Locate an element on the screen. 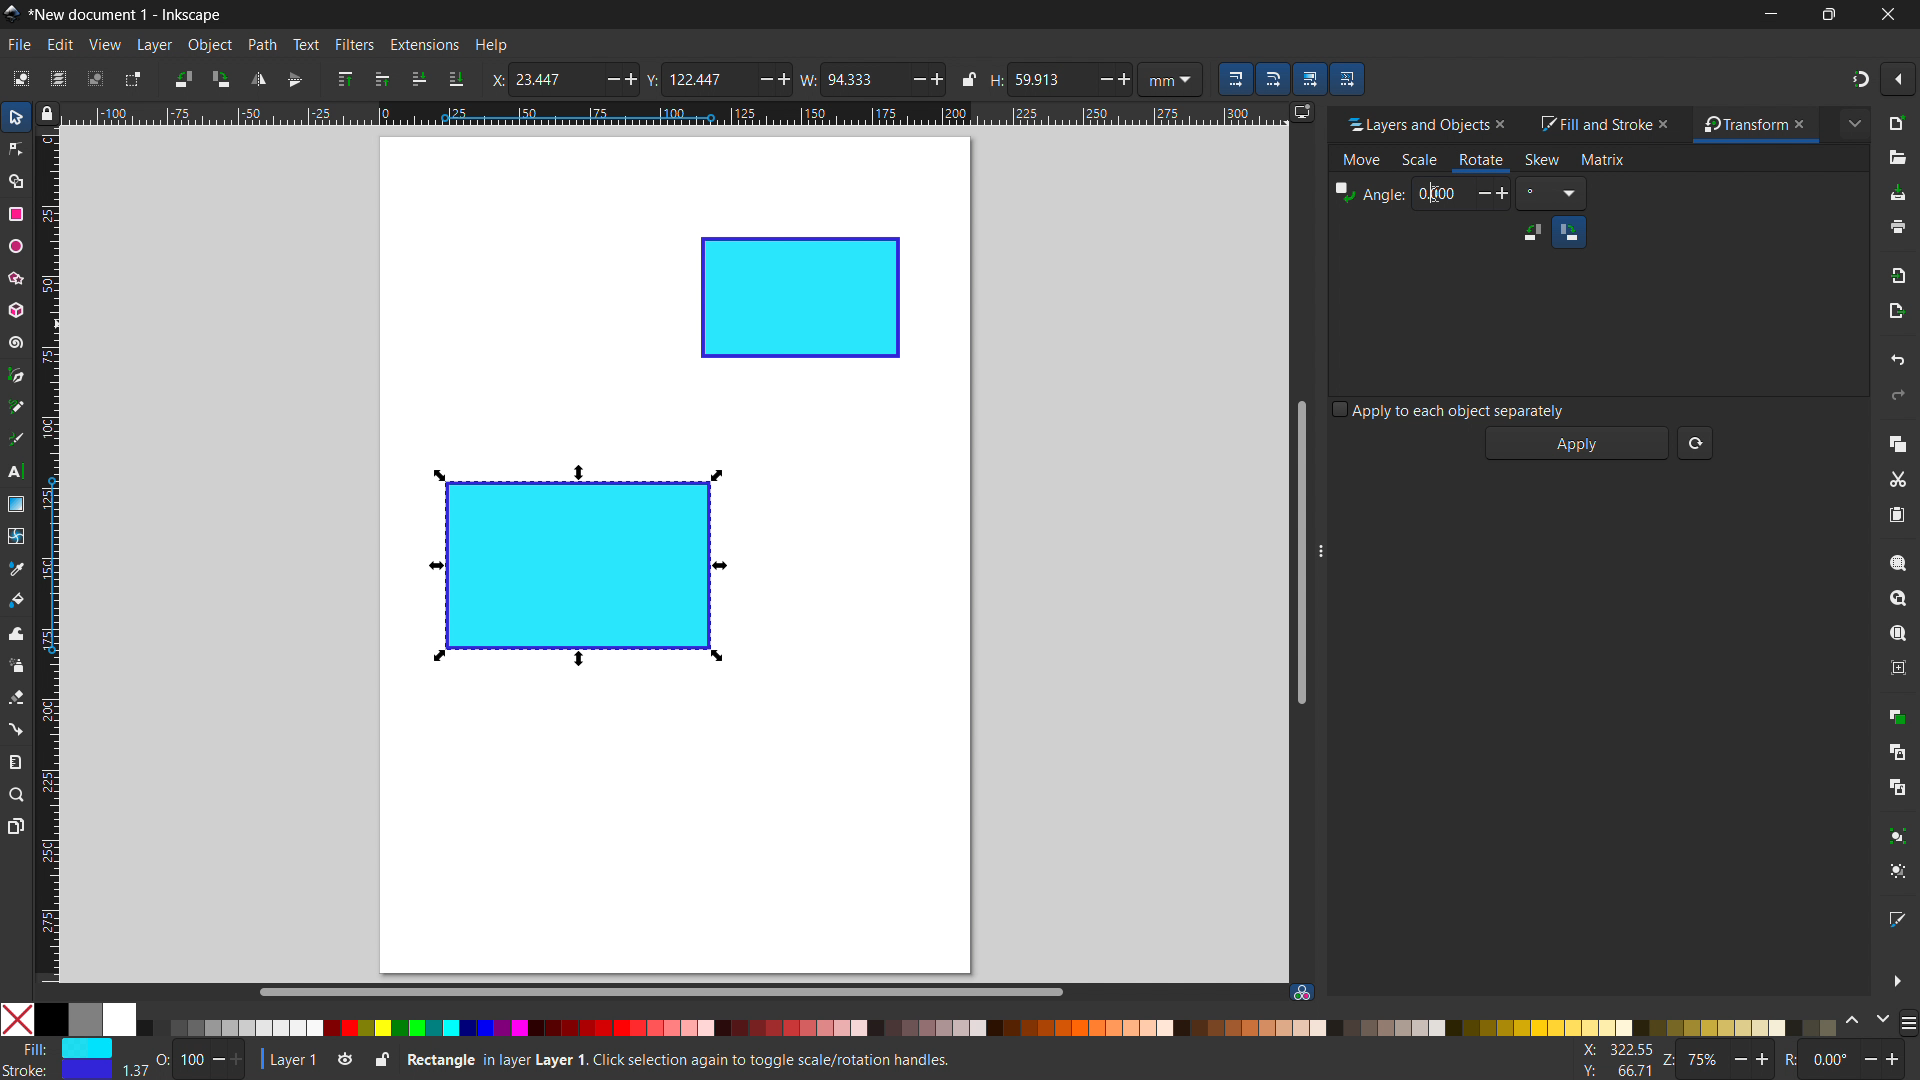  vertical scrollbar is located at coordinates (1299, 550).